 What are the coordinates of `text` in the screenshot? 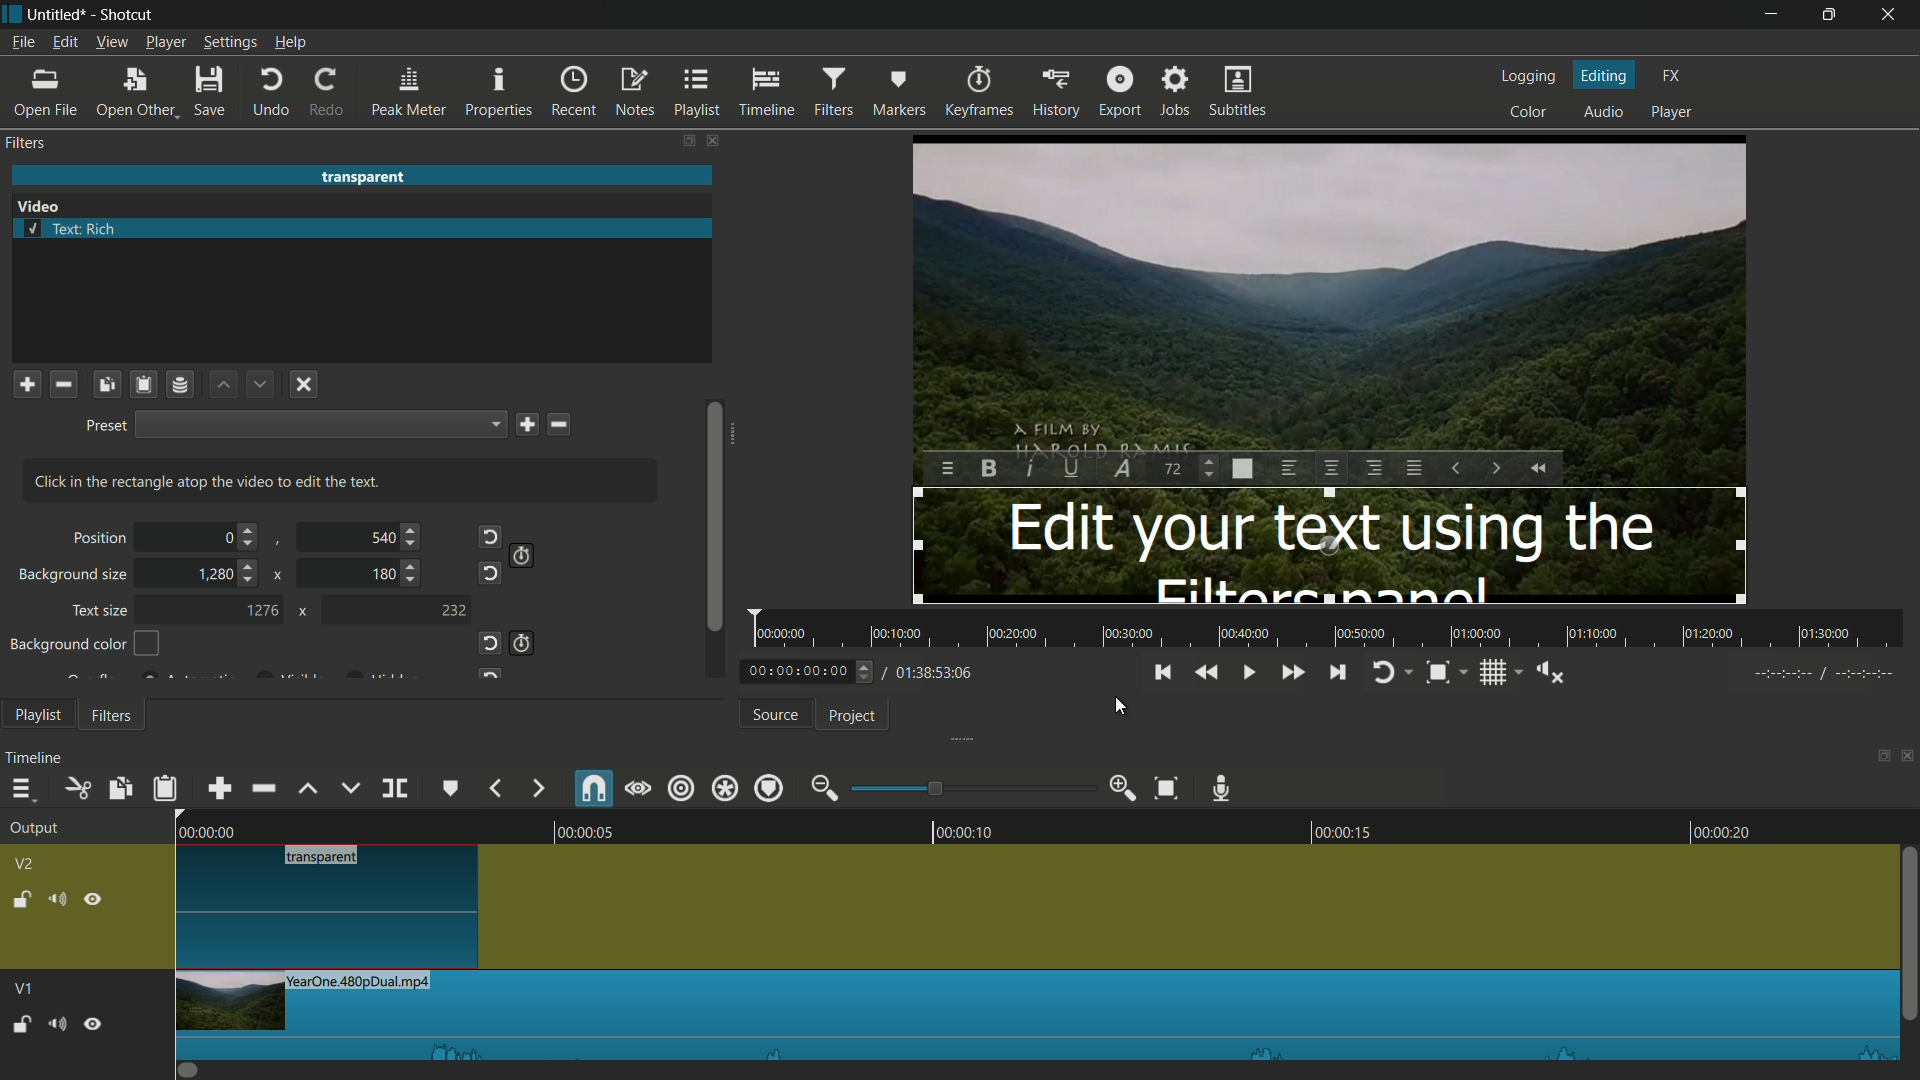 It's located at (212, 481).